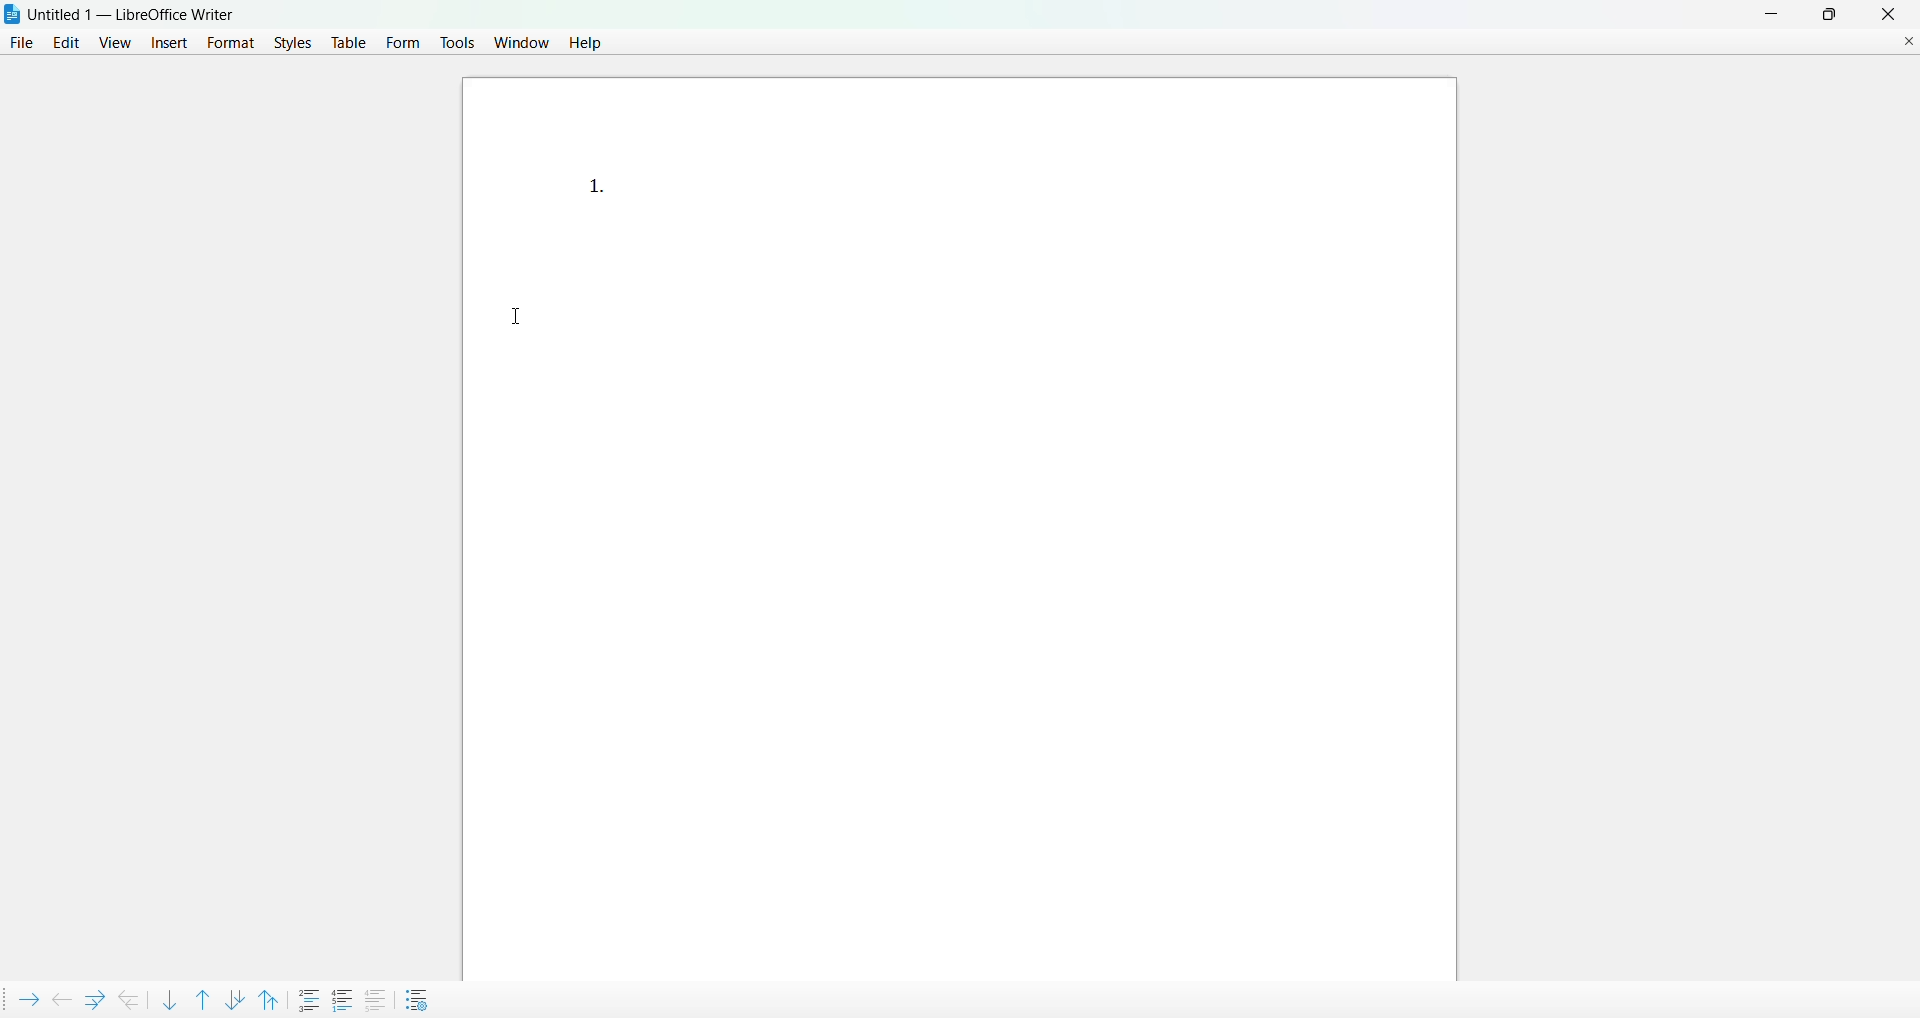  I want to click on window, so click(521, 42).